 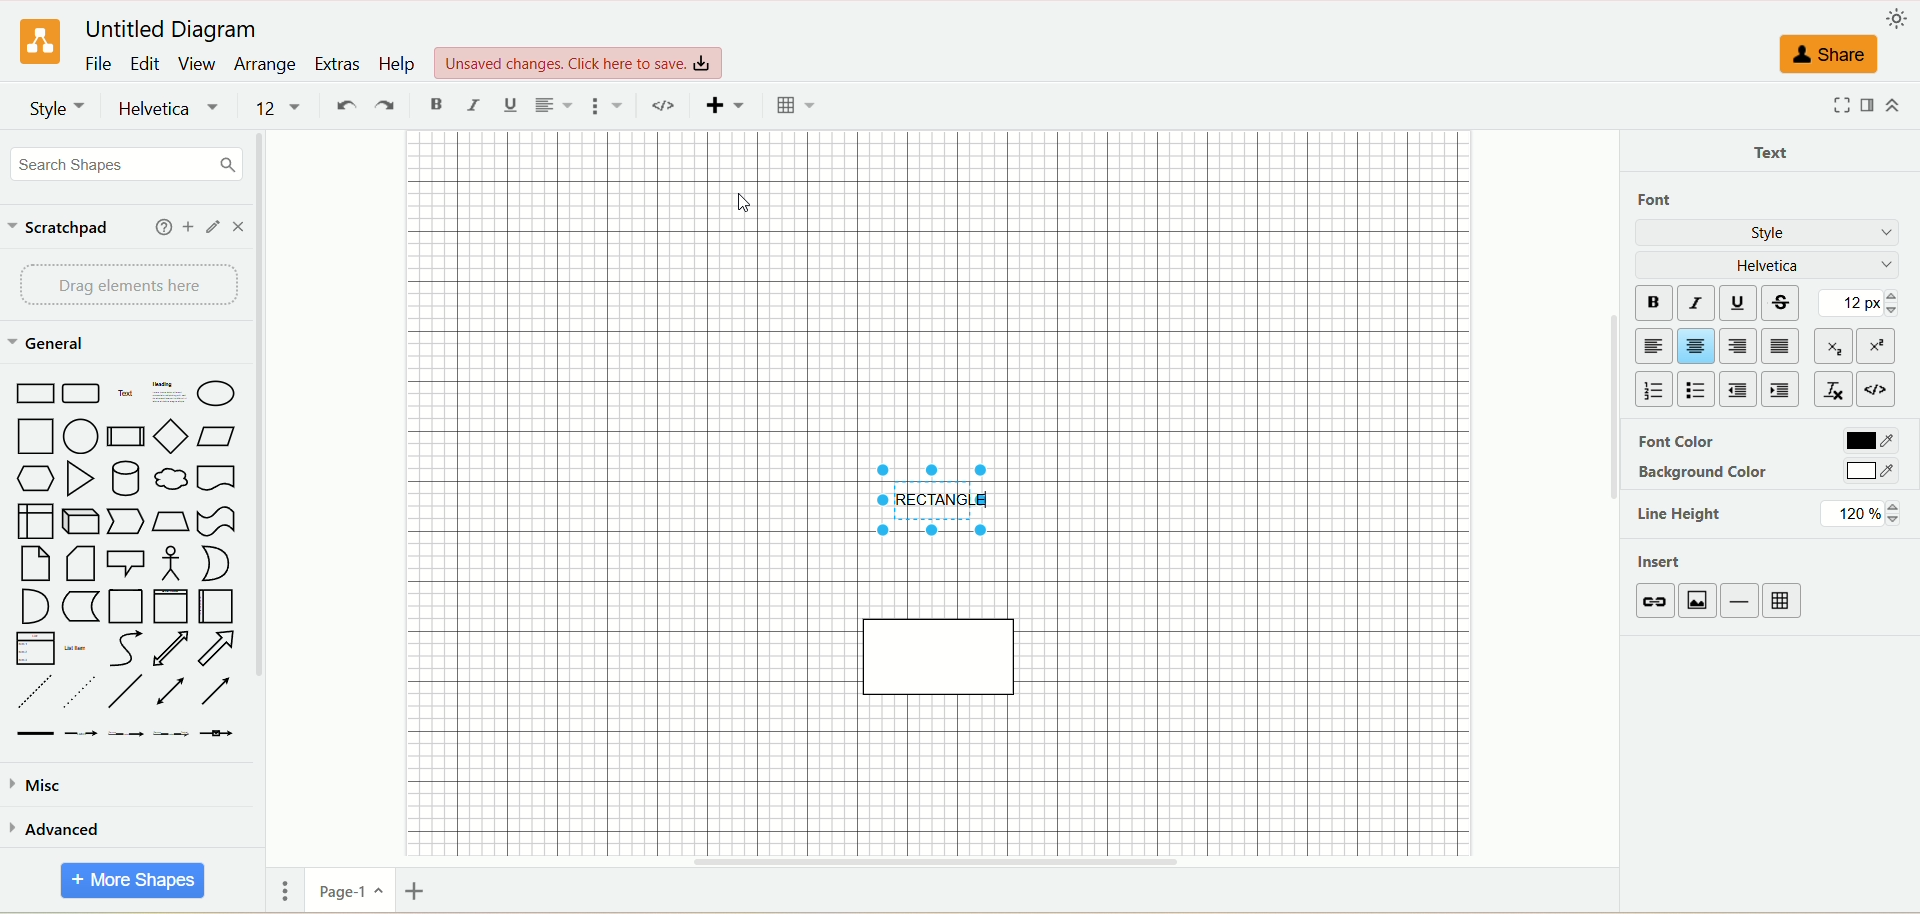 What do you see at coordinates (127, 283) in the screenshot?
I see `drag element here` at bounding box center [127, 283].